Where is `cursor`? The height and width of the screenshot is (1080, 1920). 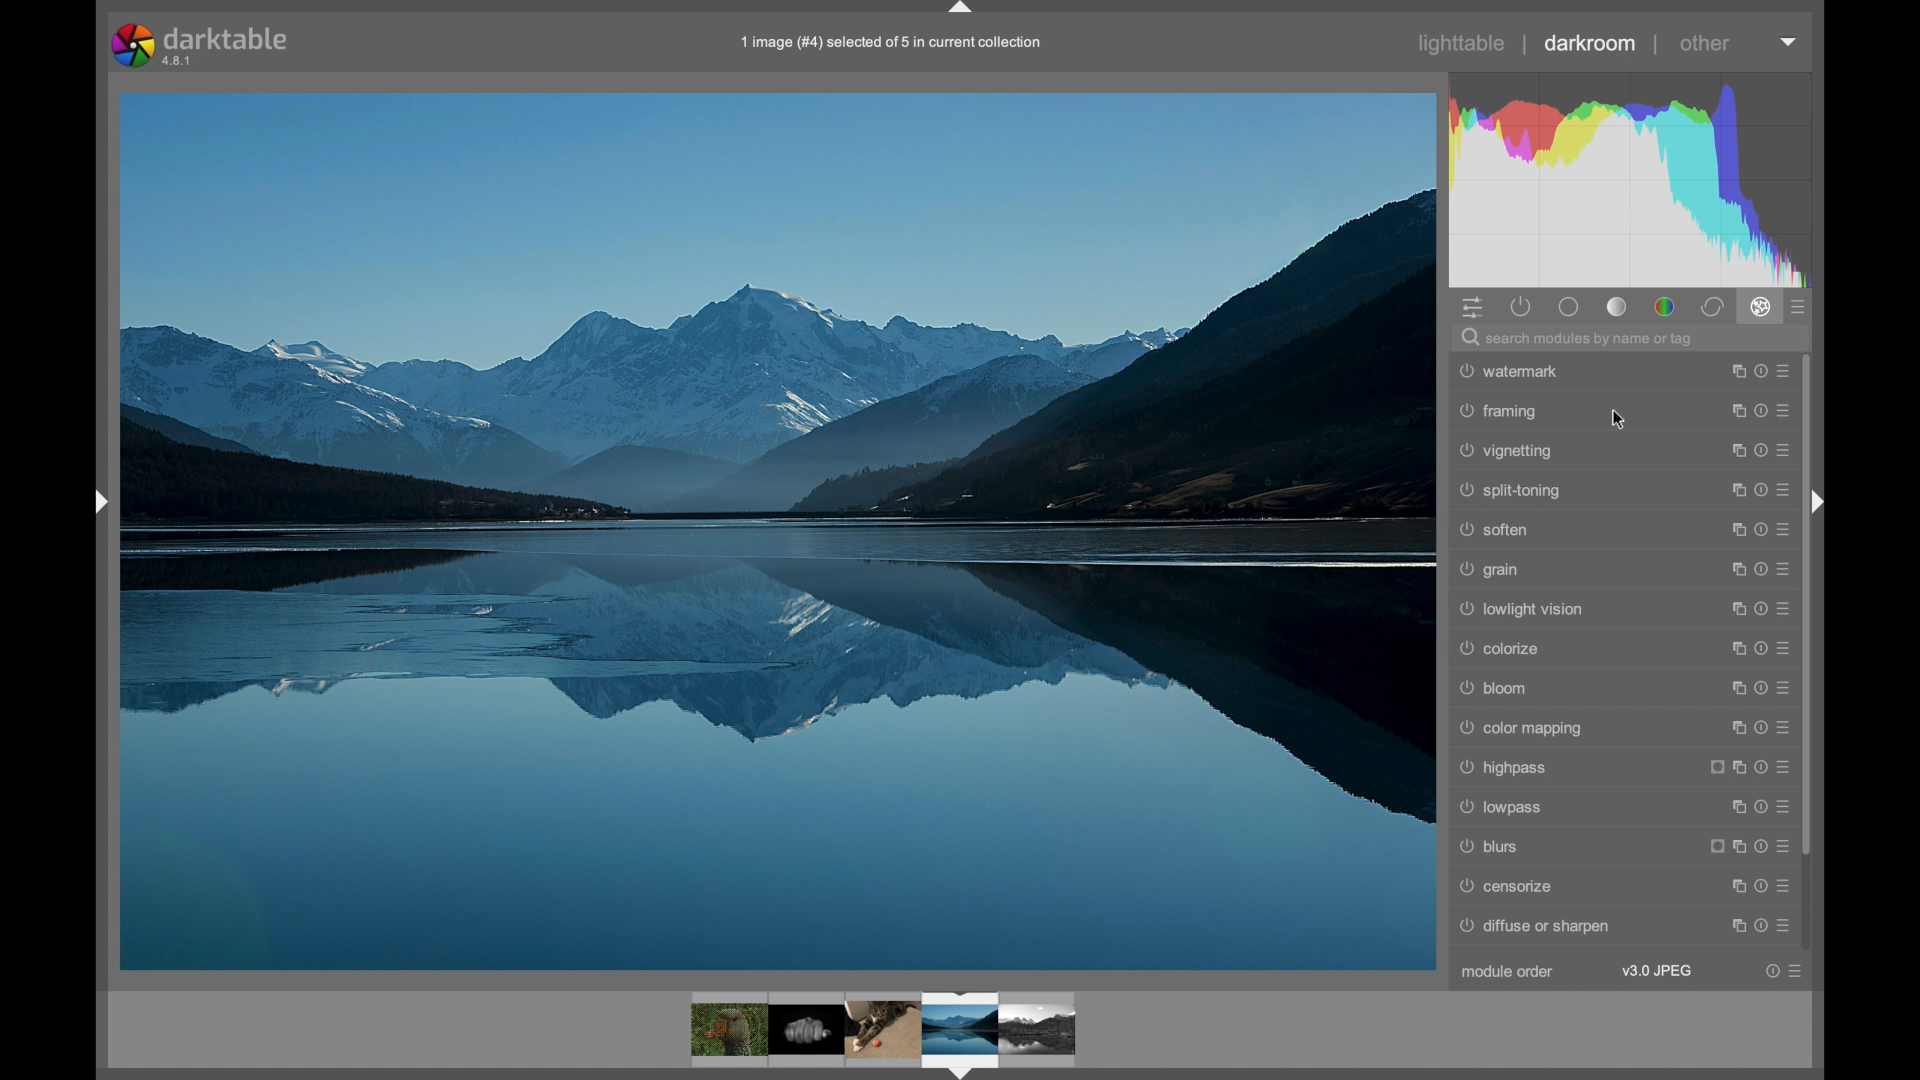 cursor is located at coordinates (1619, 422).